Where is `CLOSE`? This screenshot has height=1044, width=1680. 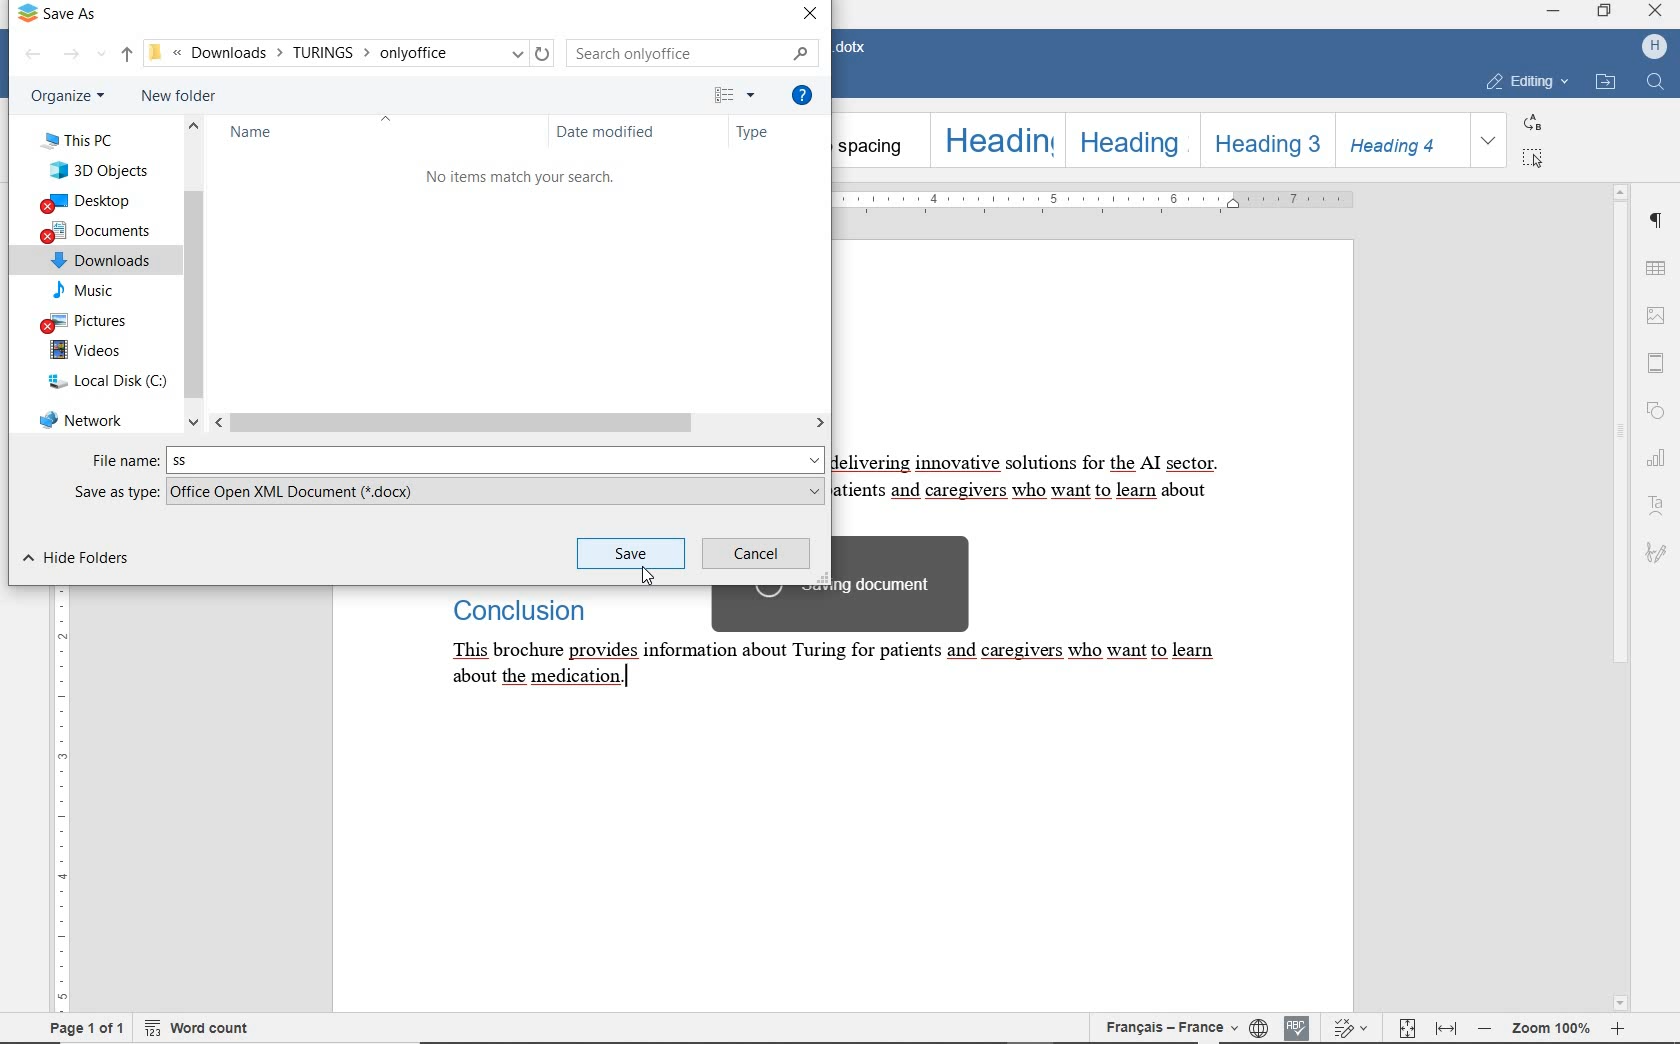
CLOSE is located at coordinates (813, 15).